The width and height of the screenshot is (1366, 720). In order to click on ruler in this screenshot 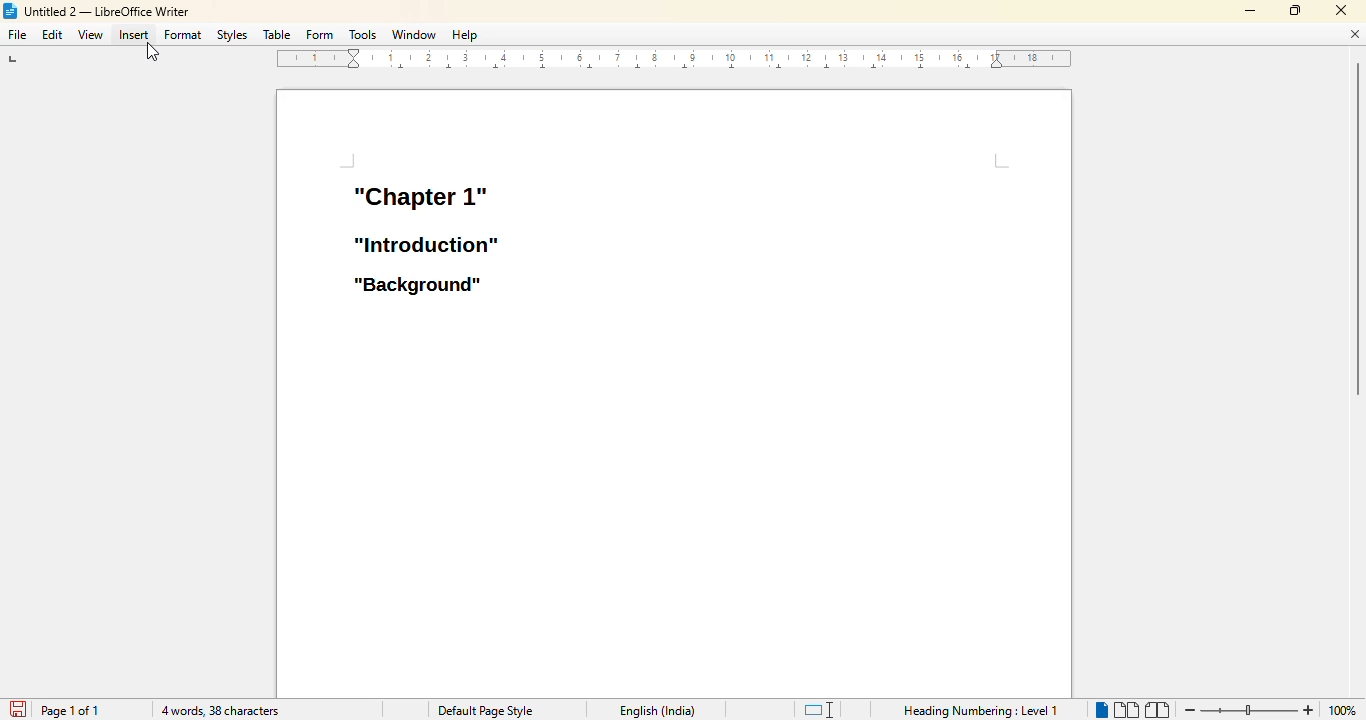, I will do `click(675, 58)`.